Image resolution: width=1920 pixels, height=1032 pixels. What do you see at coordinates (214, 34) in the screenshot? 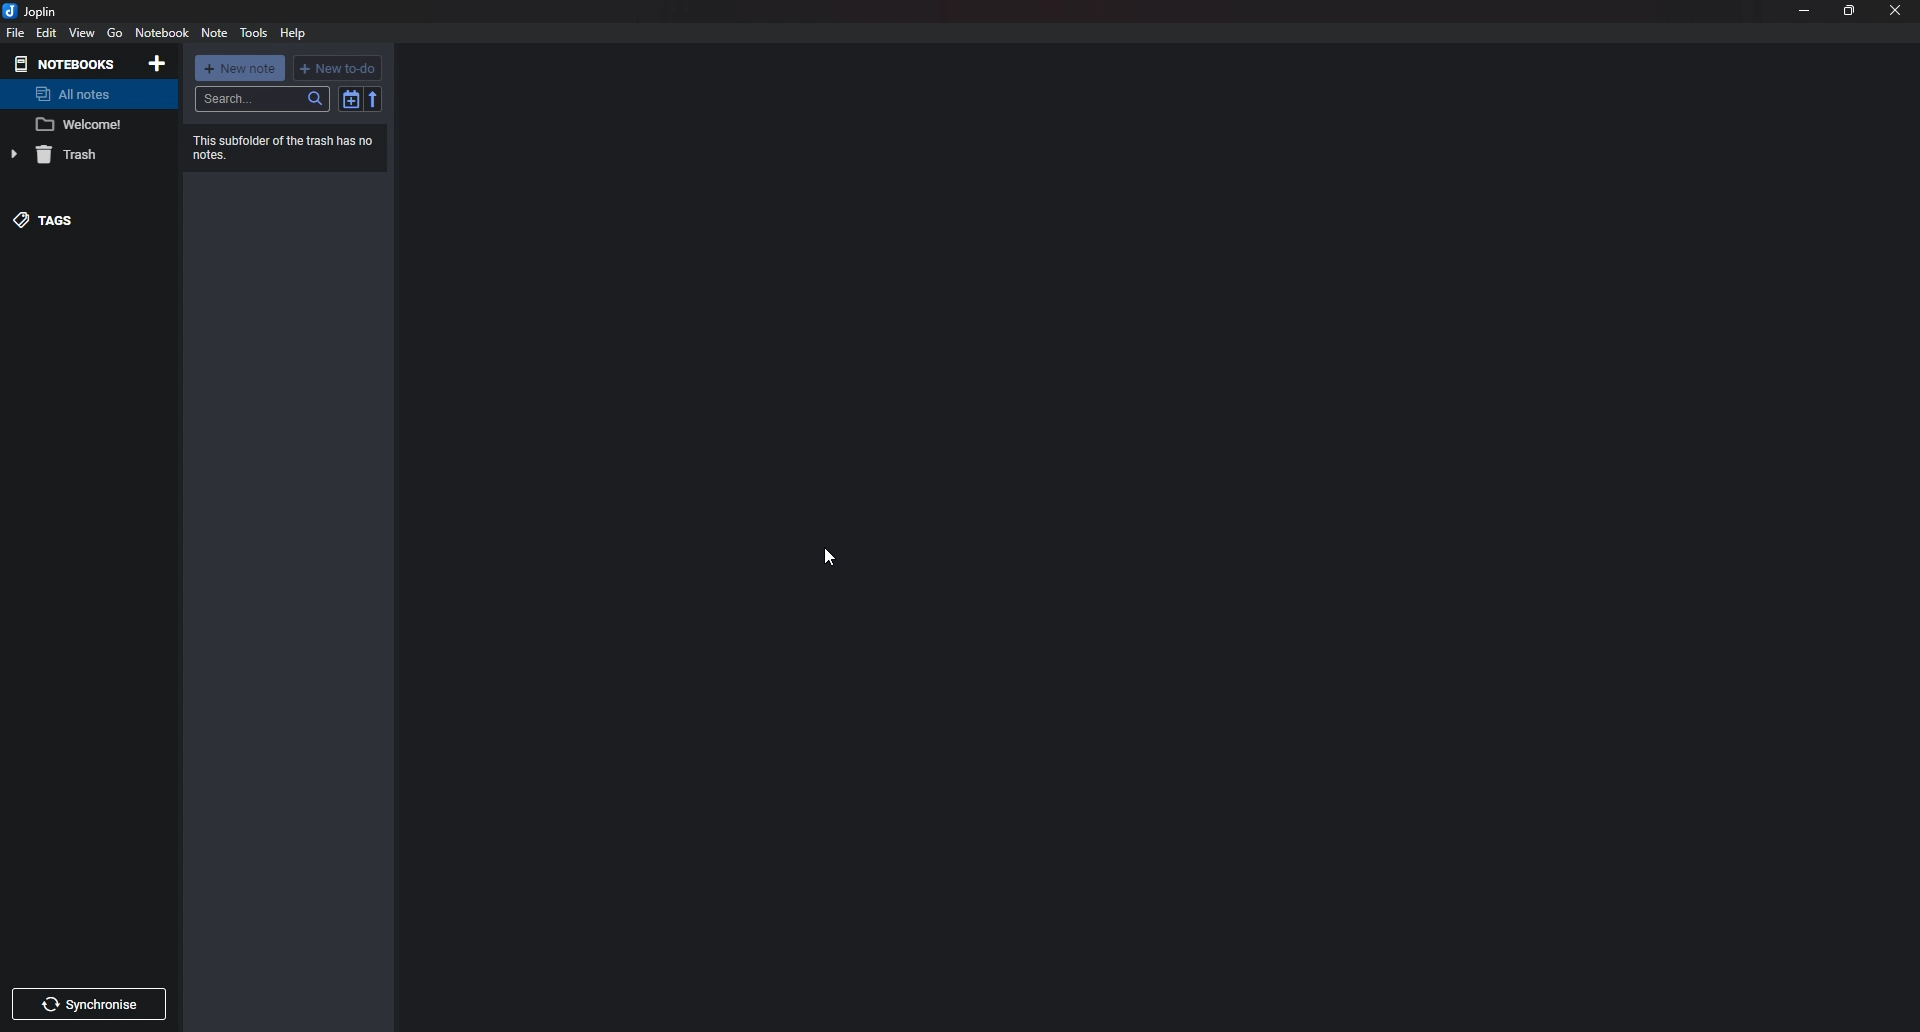
I see `note` at bounding box center [214, 34].